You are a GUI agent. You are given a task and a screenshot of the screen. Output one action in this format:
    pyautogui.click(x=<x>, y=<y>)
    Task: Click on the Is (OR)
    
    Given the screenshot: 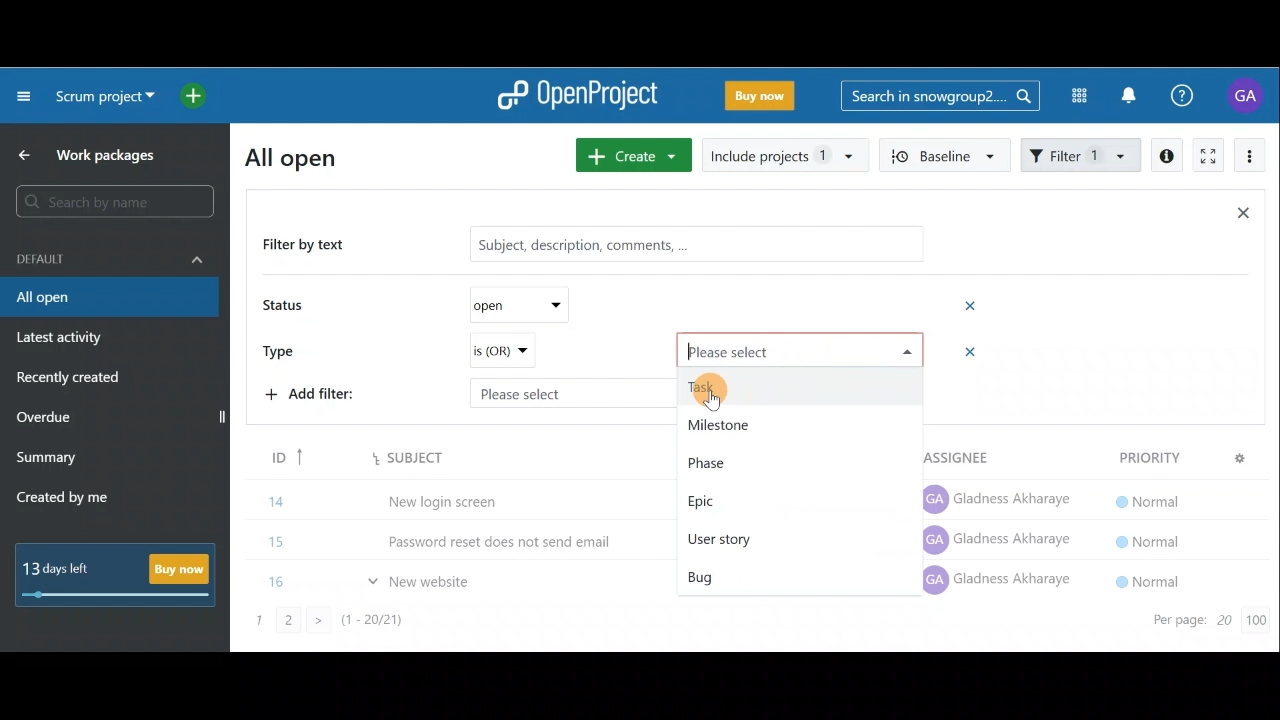 What is the action you would take?
    pyautogui.click(x=501, y=351)
    